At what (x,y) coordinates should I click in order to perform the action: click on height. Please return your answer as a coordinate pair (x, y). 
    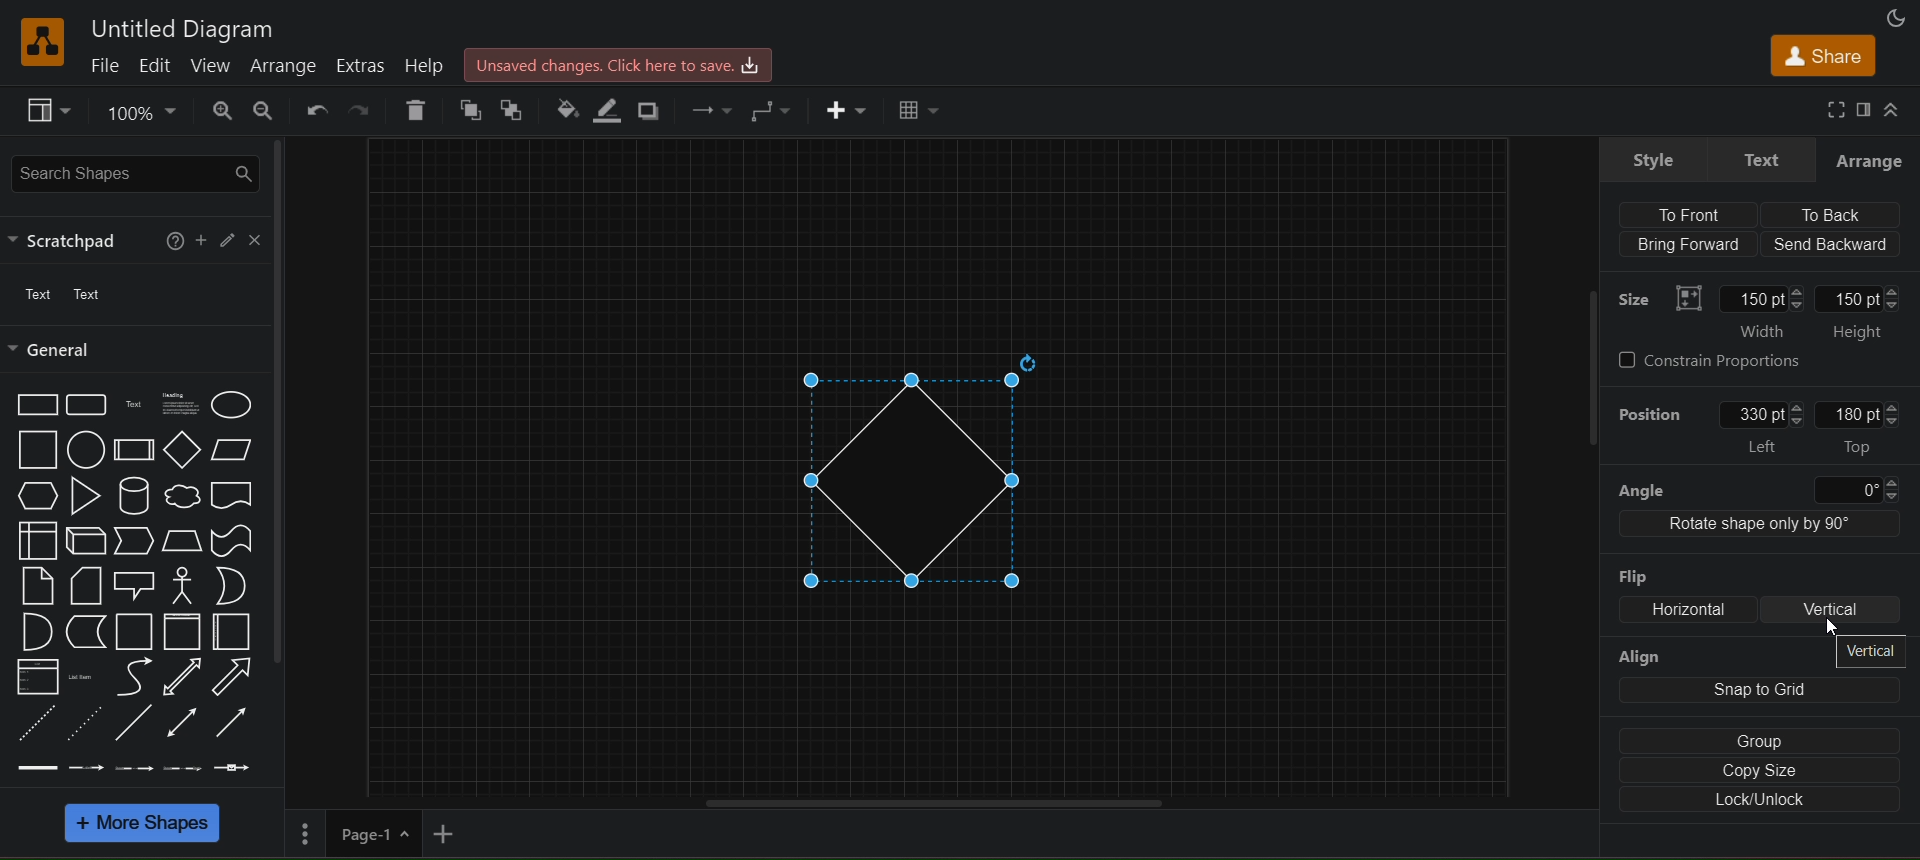
    Looking at the image, I should click on (1862, 315).